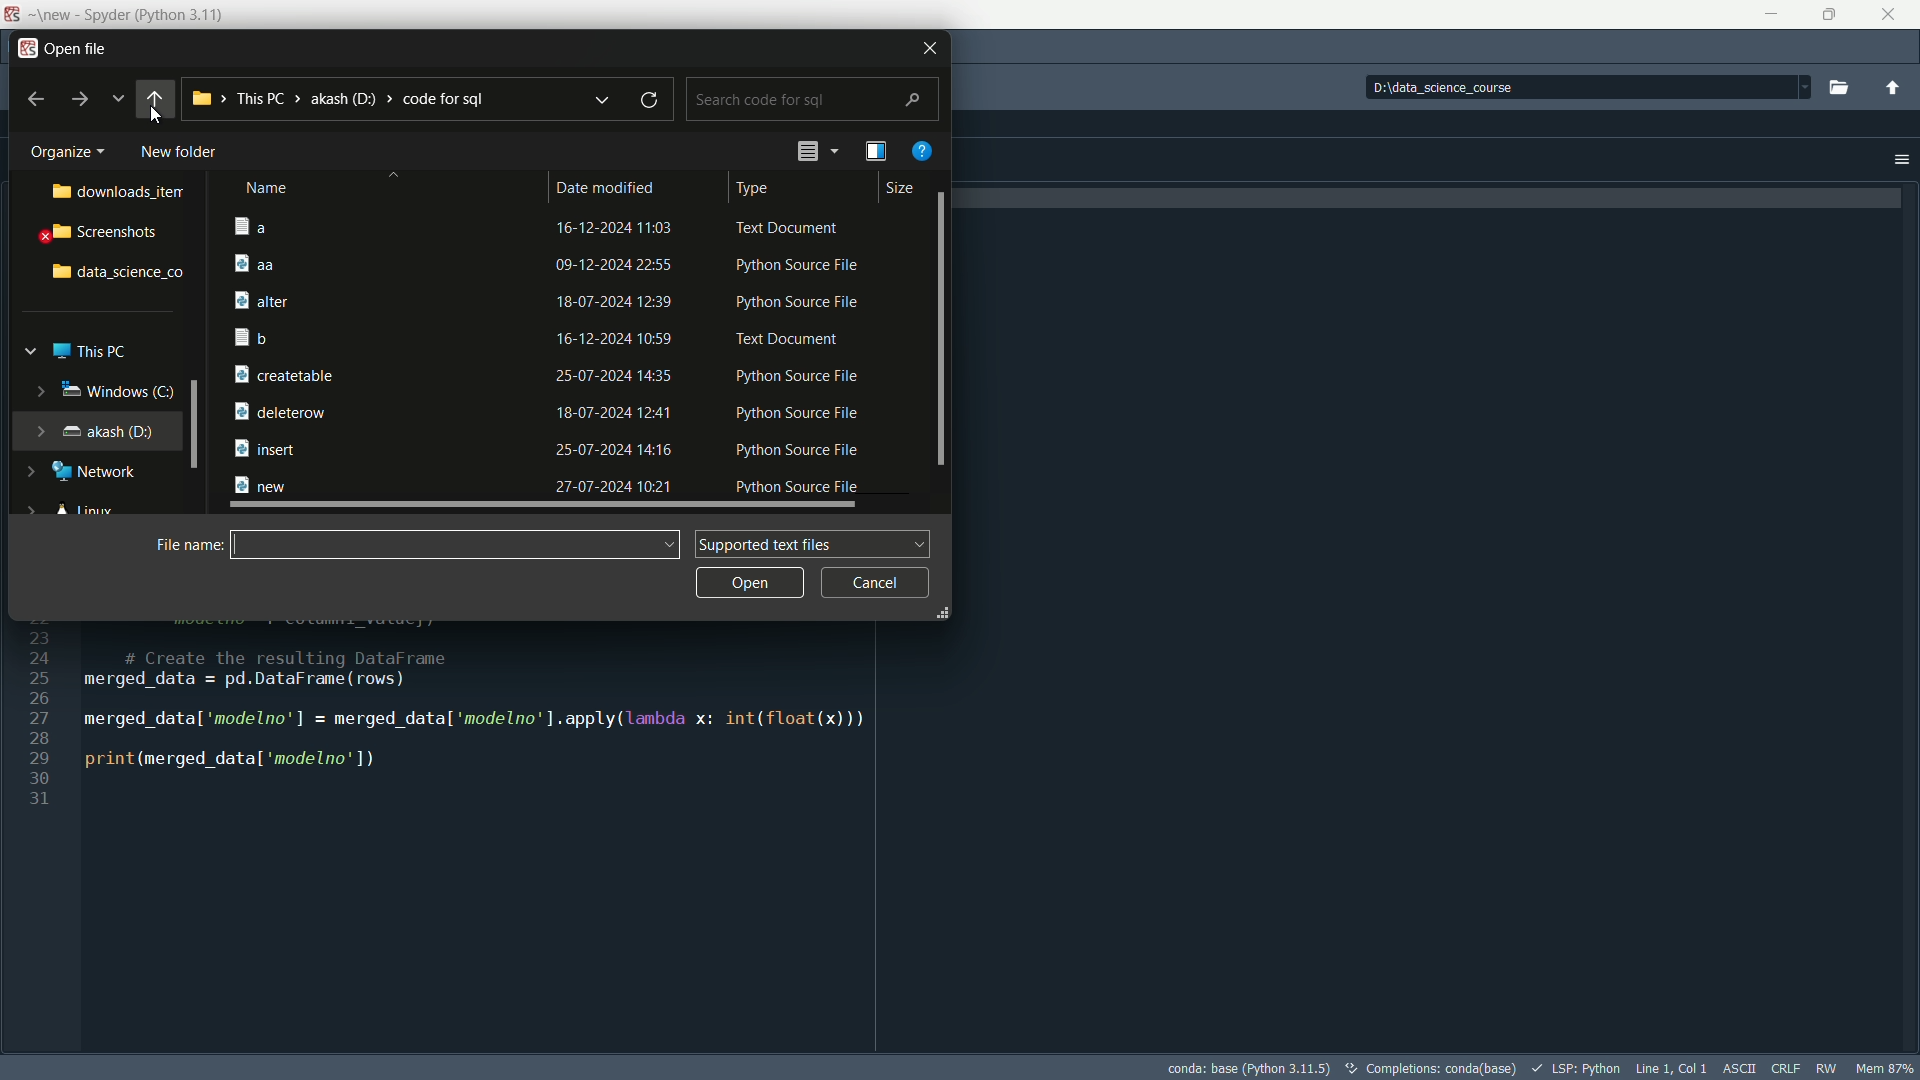 The image size is (1920, 1080). What do you see at coordinates (257, 303) in the screenshot?
I see `alter` at bounding box center [257, 303].